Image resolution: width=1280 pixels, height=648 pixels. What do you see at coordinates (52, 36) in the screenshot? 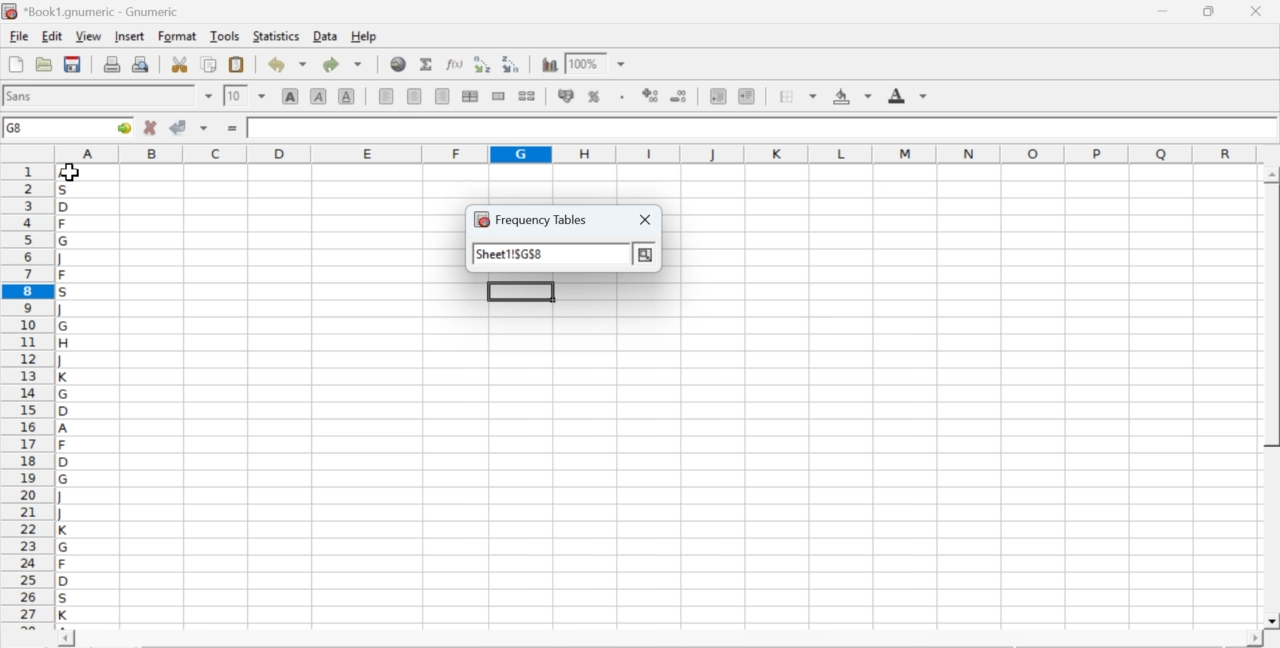
I see `edit` at bounding box center [52, 36].